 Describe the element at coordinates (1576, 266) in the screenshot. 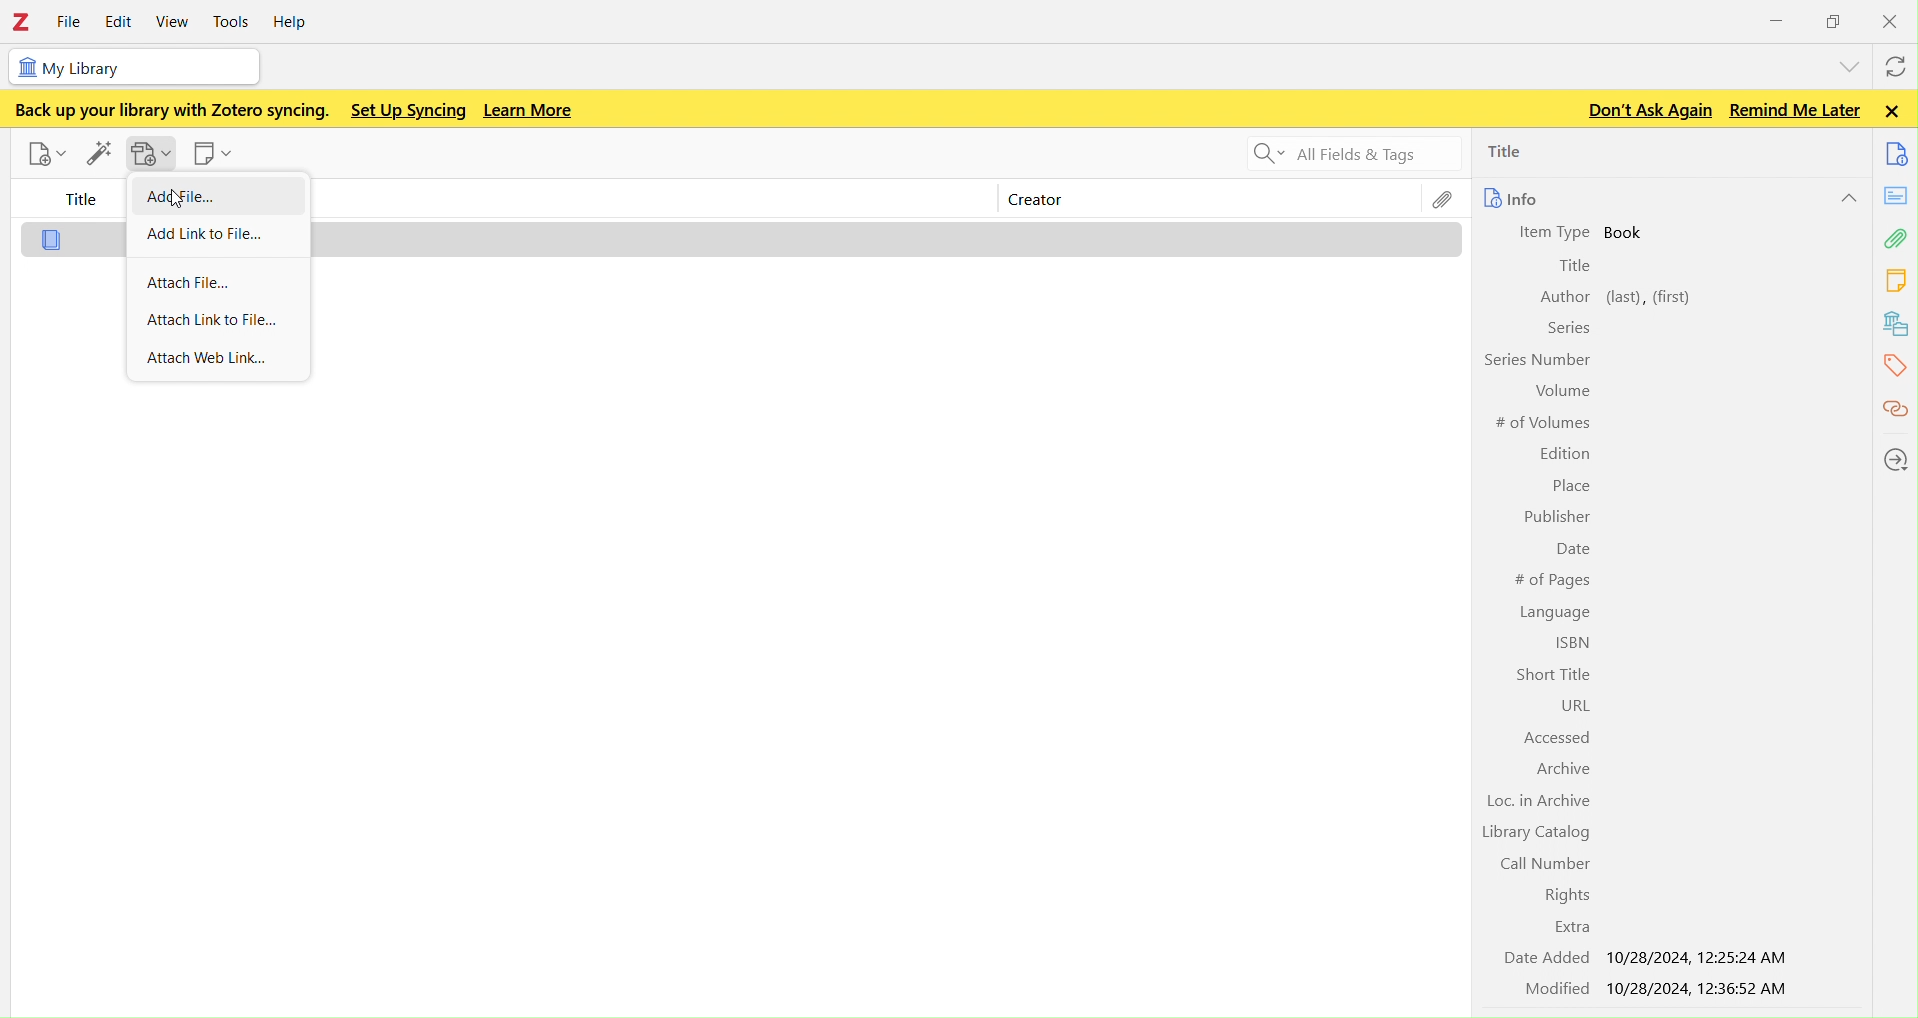

I see `Title` at that location.